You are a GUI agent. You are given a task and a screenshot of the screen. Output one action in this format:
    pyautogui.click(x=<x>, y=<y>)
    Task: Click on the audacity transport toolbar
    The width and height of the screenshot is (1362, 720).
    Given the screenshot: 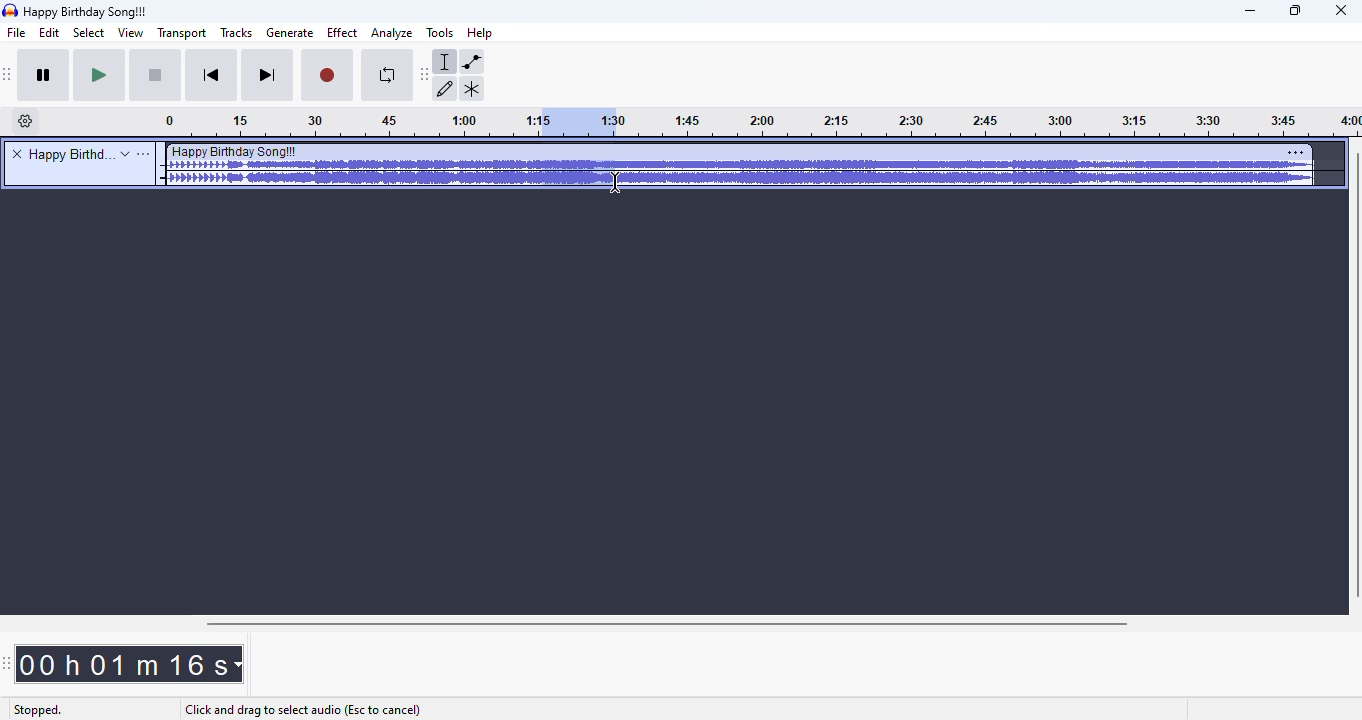 What is the action you would take?
    pyautogui.click(x=9, y=75)
    